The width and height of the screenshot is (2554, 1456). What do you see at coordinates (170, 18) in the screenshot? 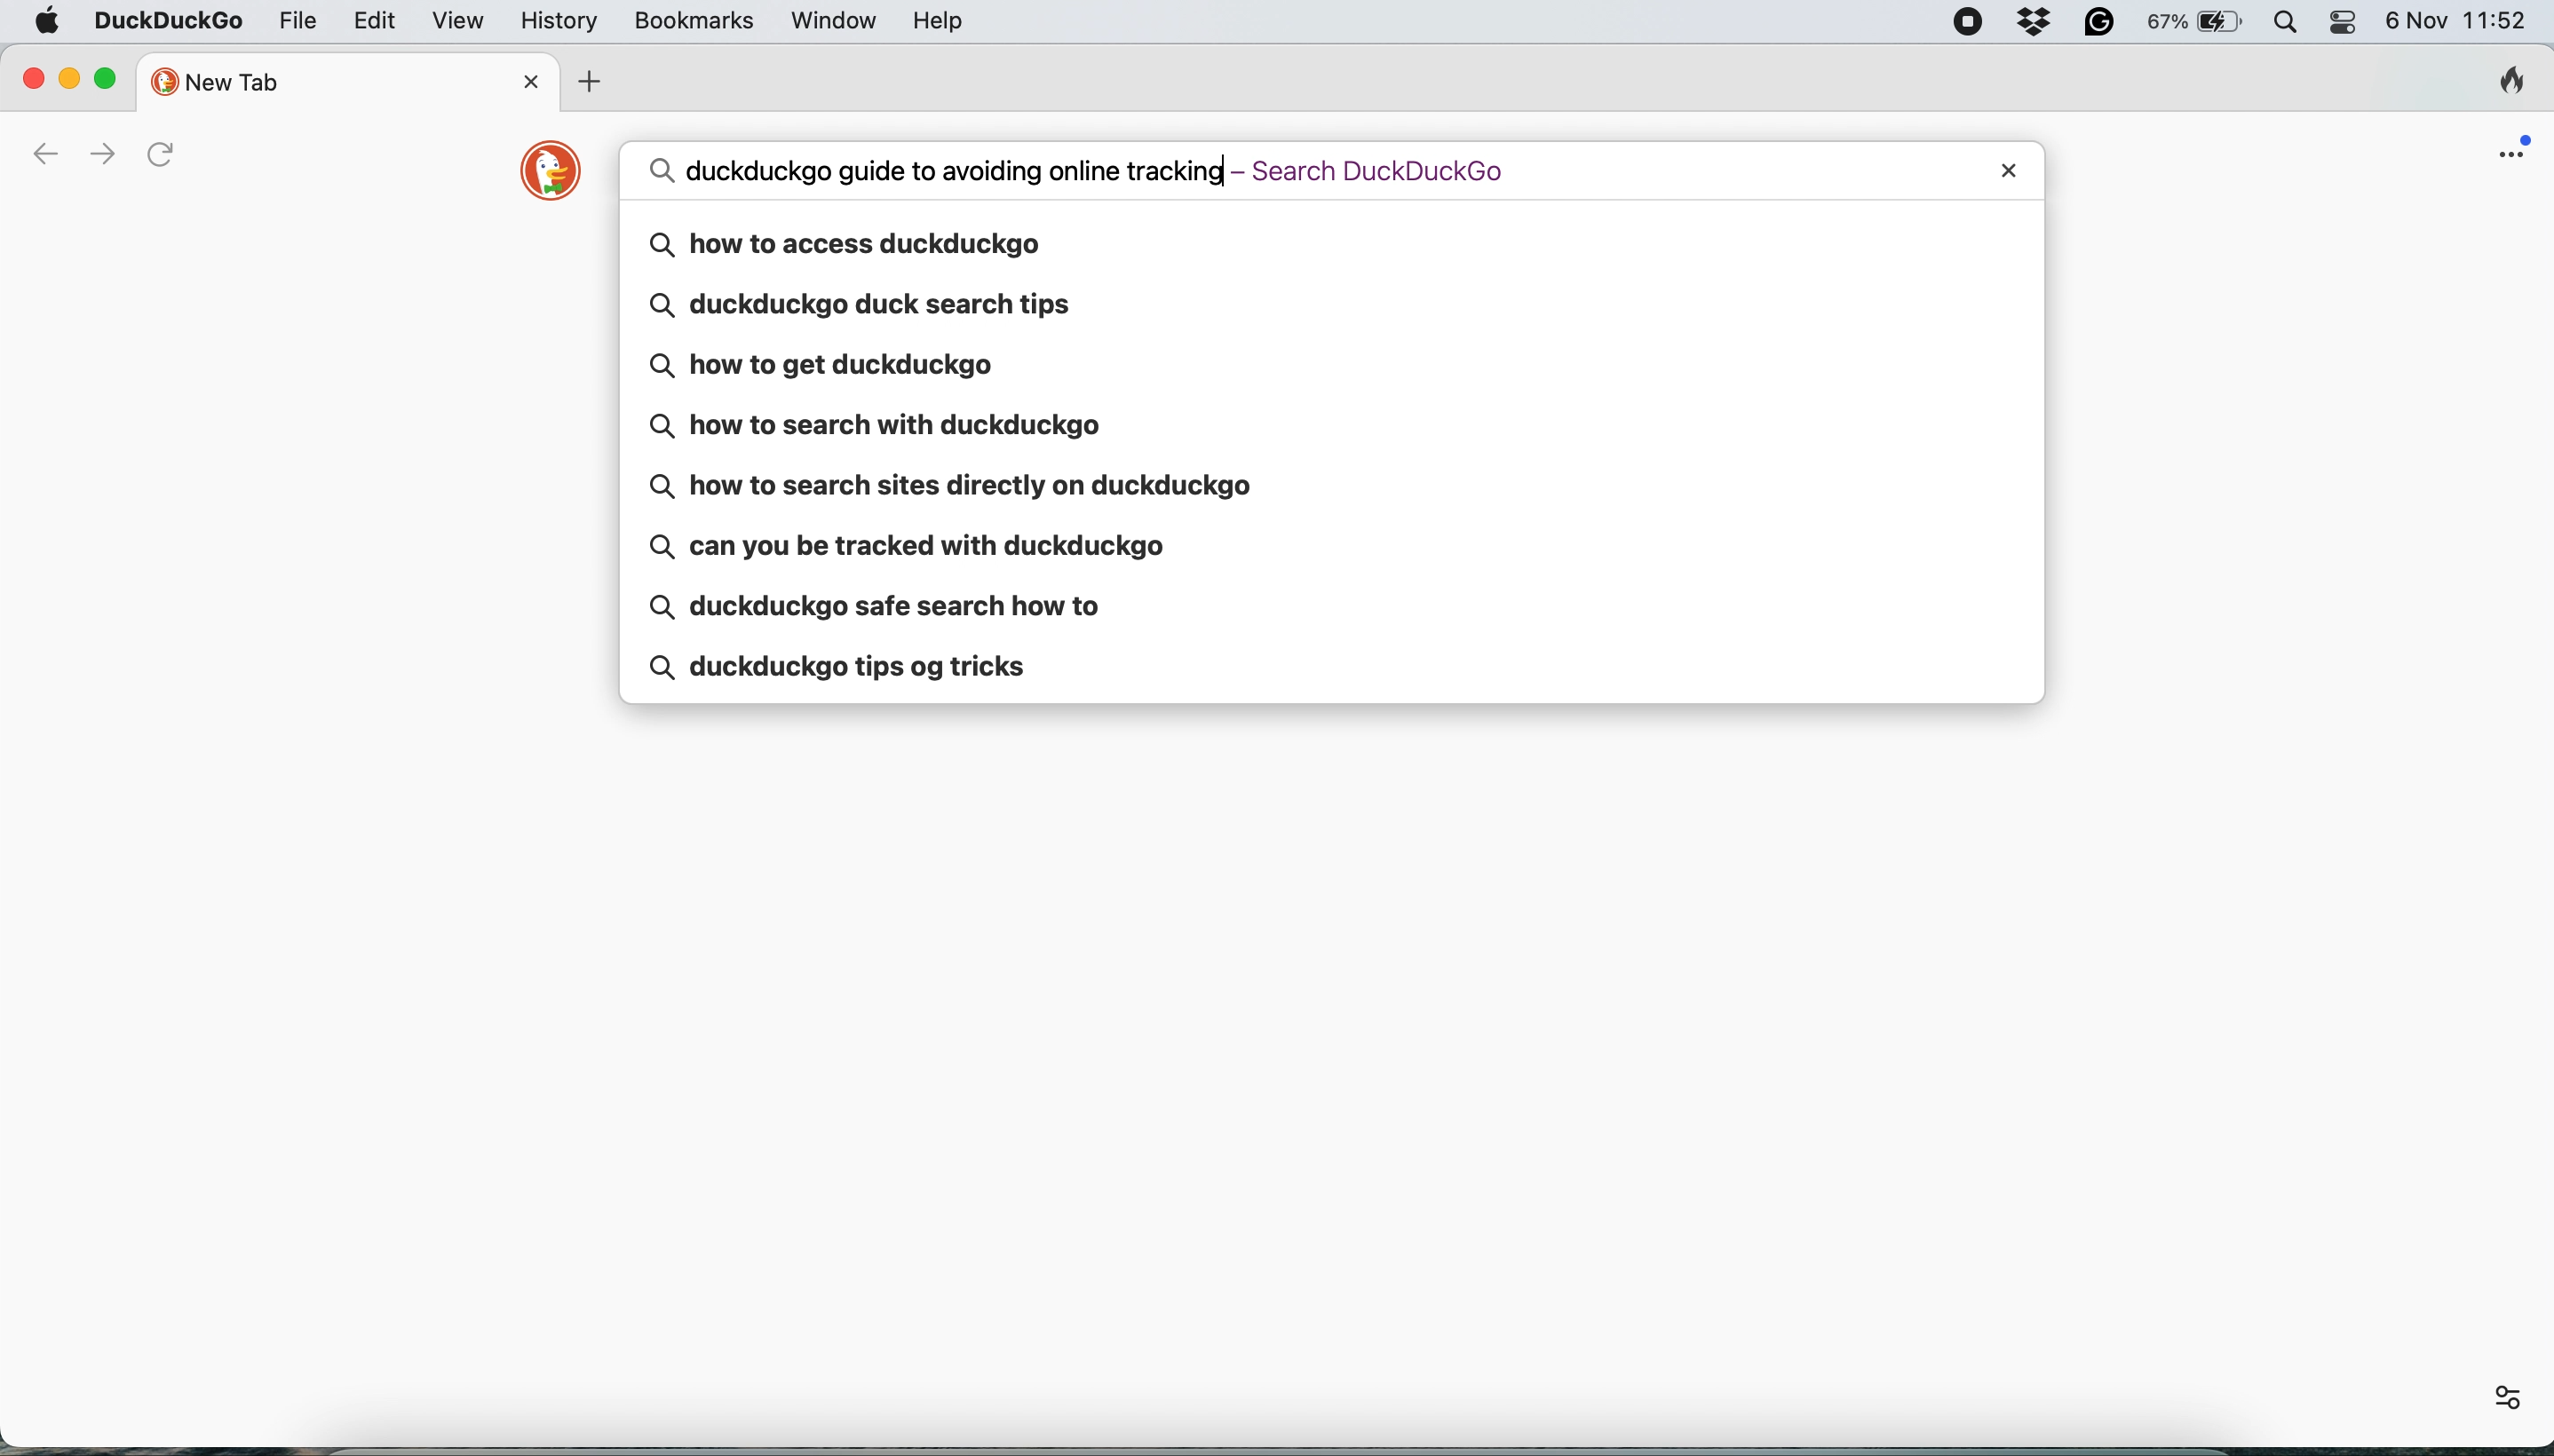
I see `duckduckgo` at bounding box center [170, 18].